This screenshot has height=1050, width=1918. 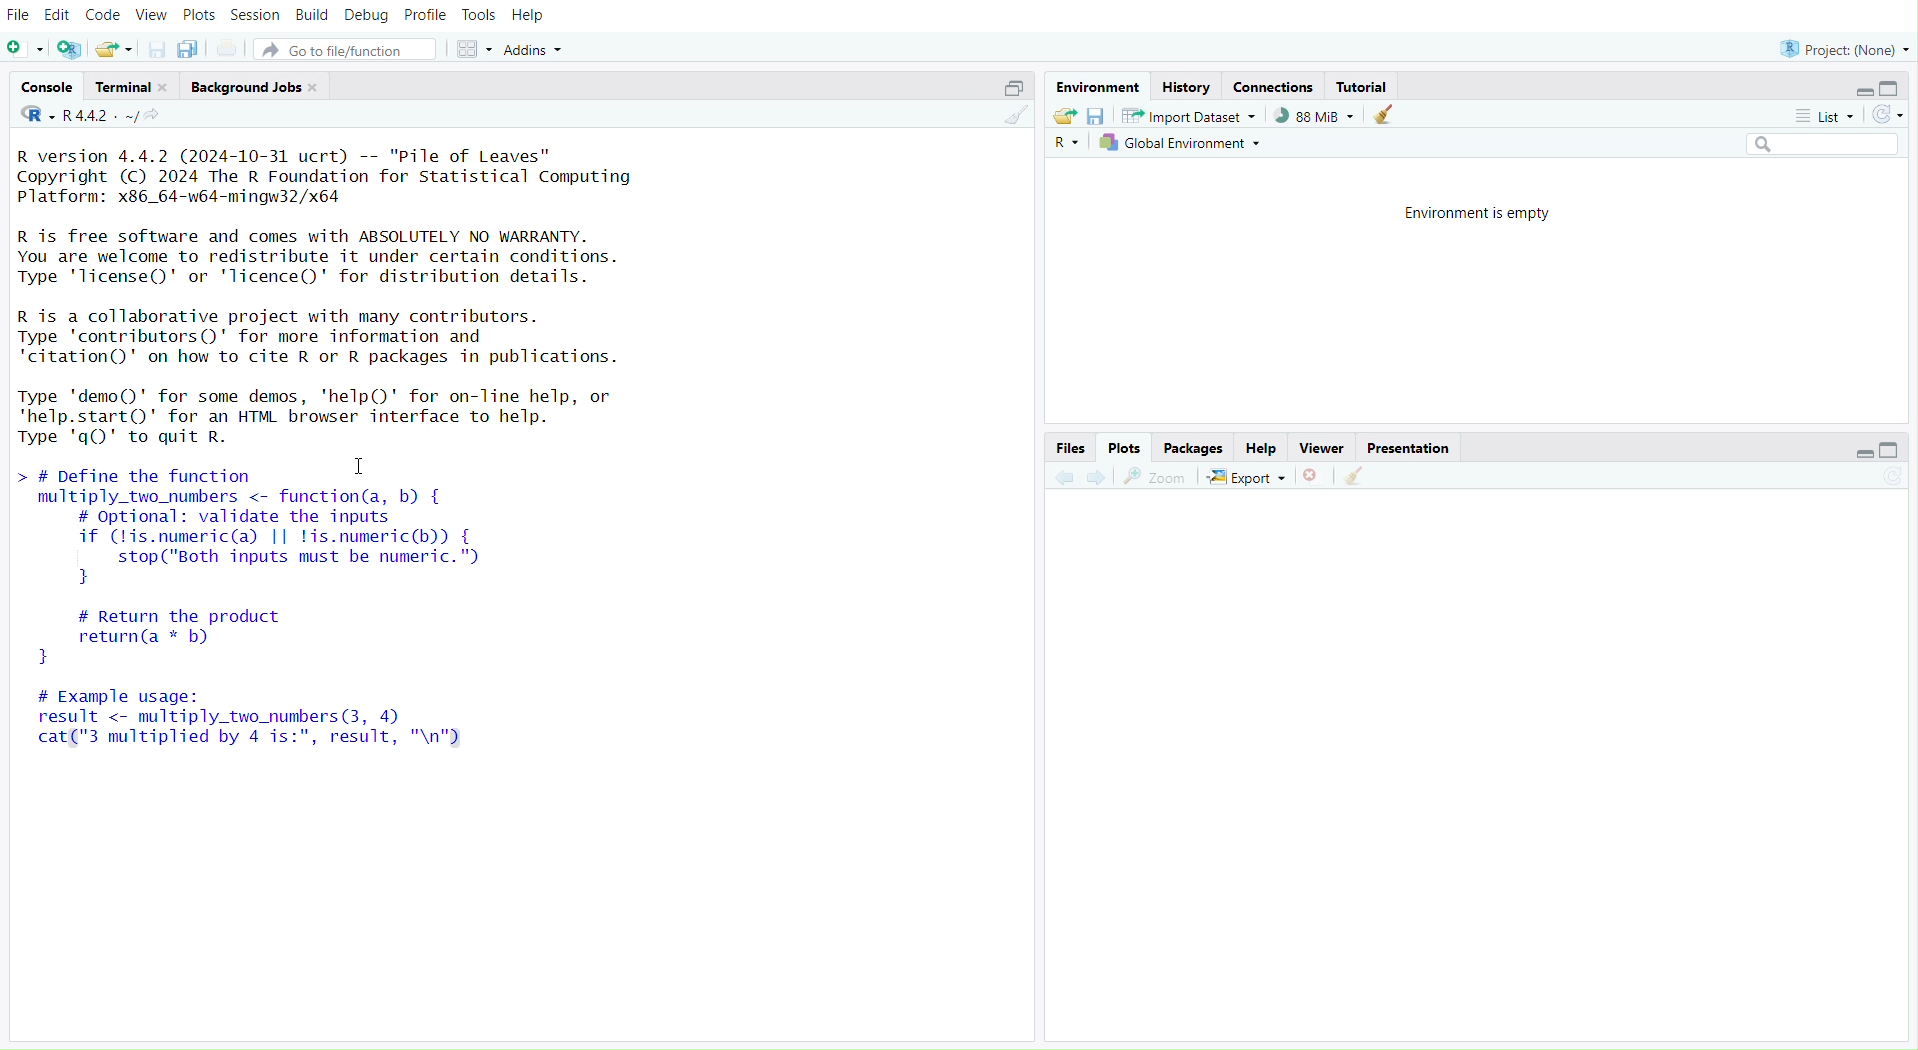 What do you see at coordinates (1125, 449) in the screenshot?
I see `Plots` at bounding box center [1125, 449].